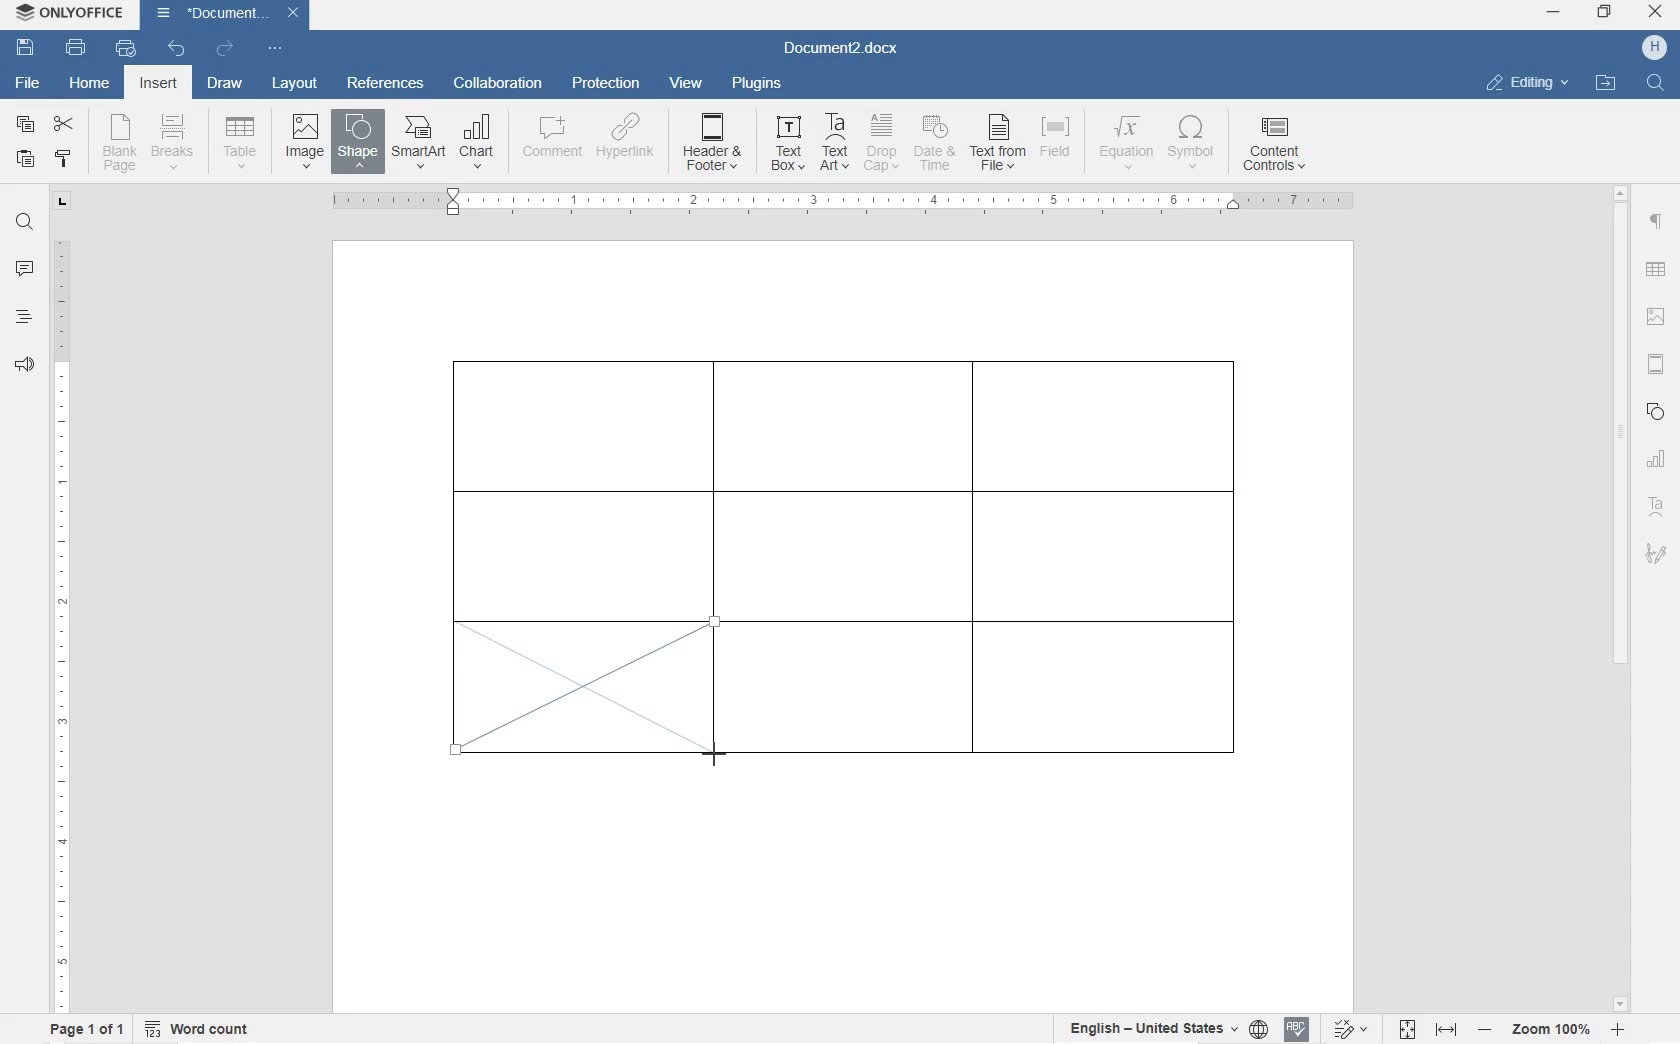  Describe the element at coordinates (385, 83) in the screenshot. I see `references` at that location.